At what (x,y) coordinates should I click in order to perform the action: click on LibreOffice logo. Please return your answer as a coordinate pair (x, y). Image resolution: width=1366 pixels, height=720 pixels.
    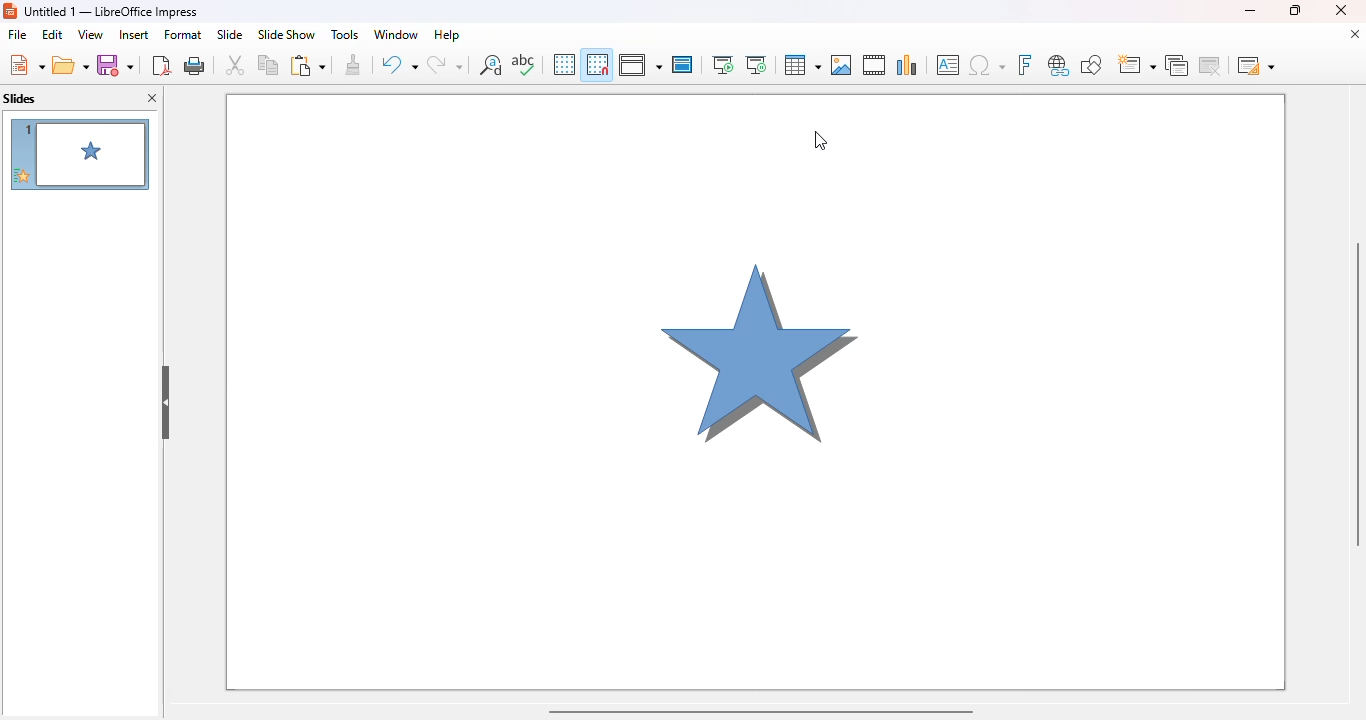
    Looking at the image, I should click on (9, 11).